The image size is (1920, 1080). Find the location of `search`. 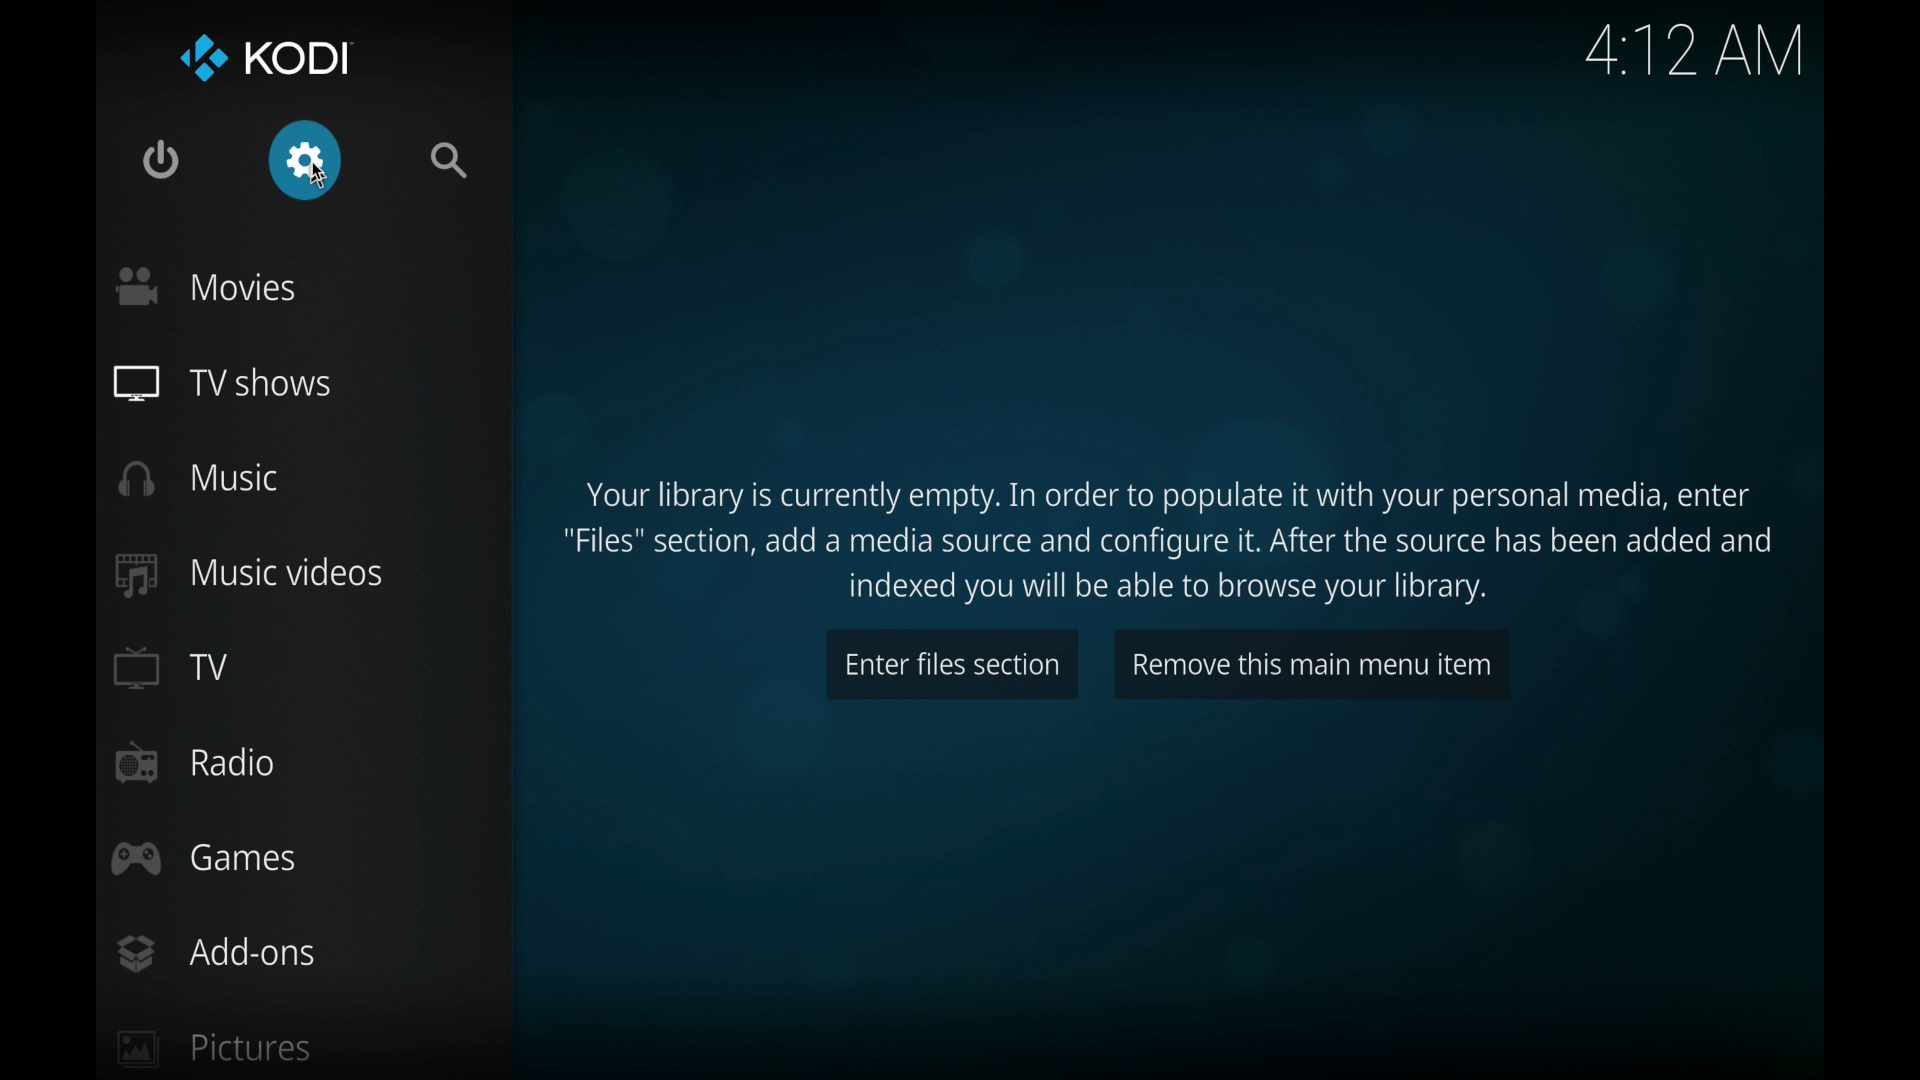

search is located at coordinates (451, 161).